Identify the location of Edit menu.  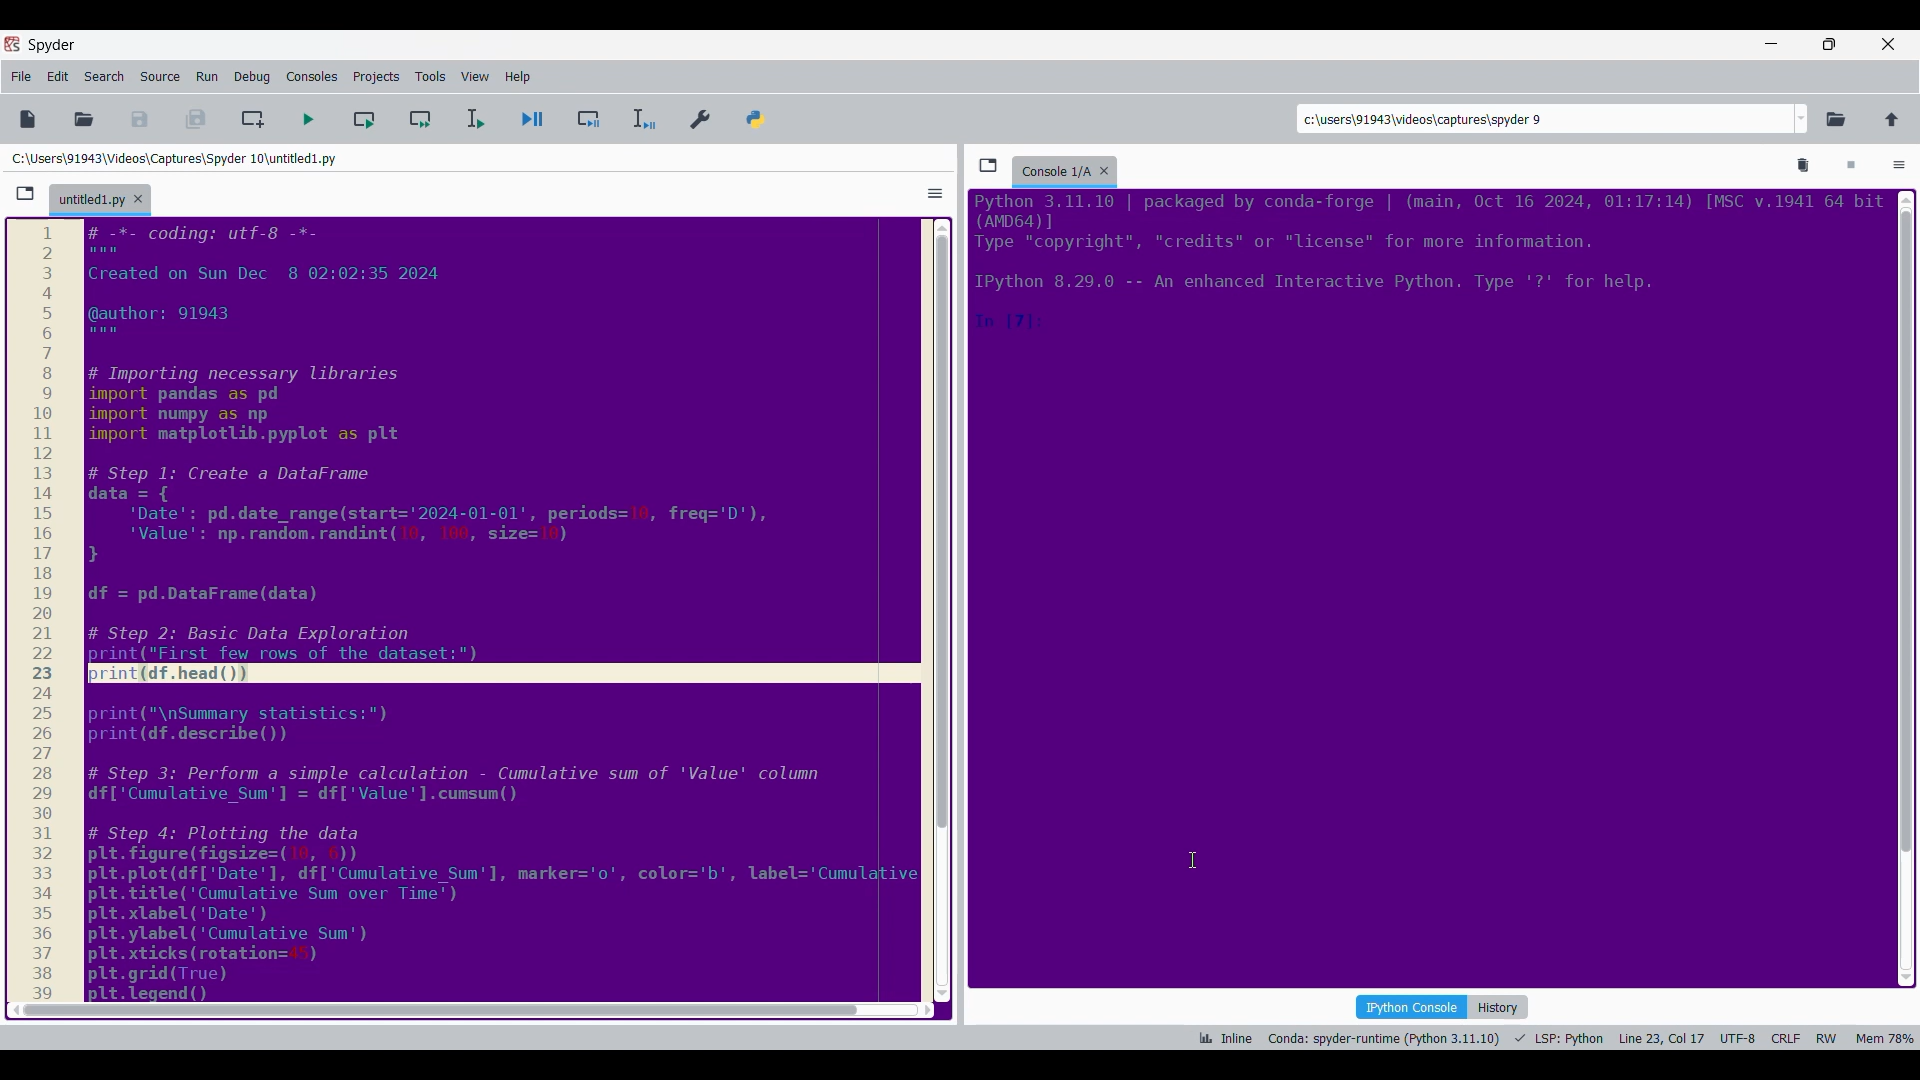
(58, 77).